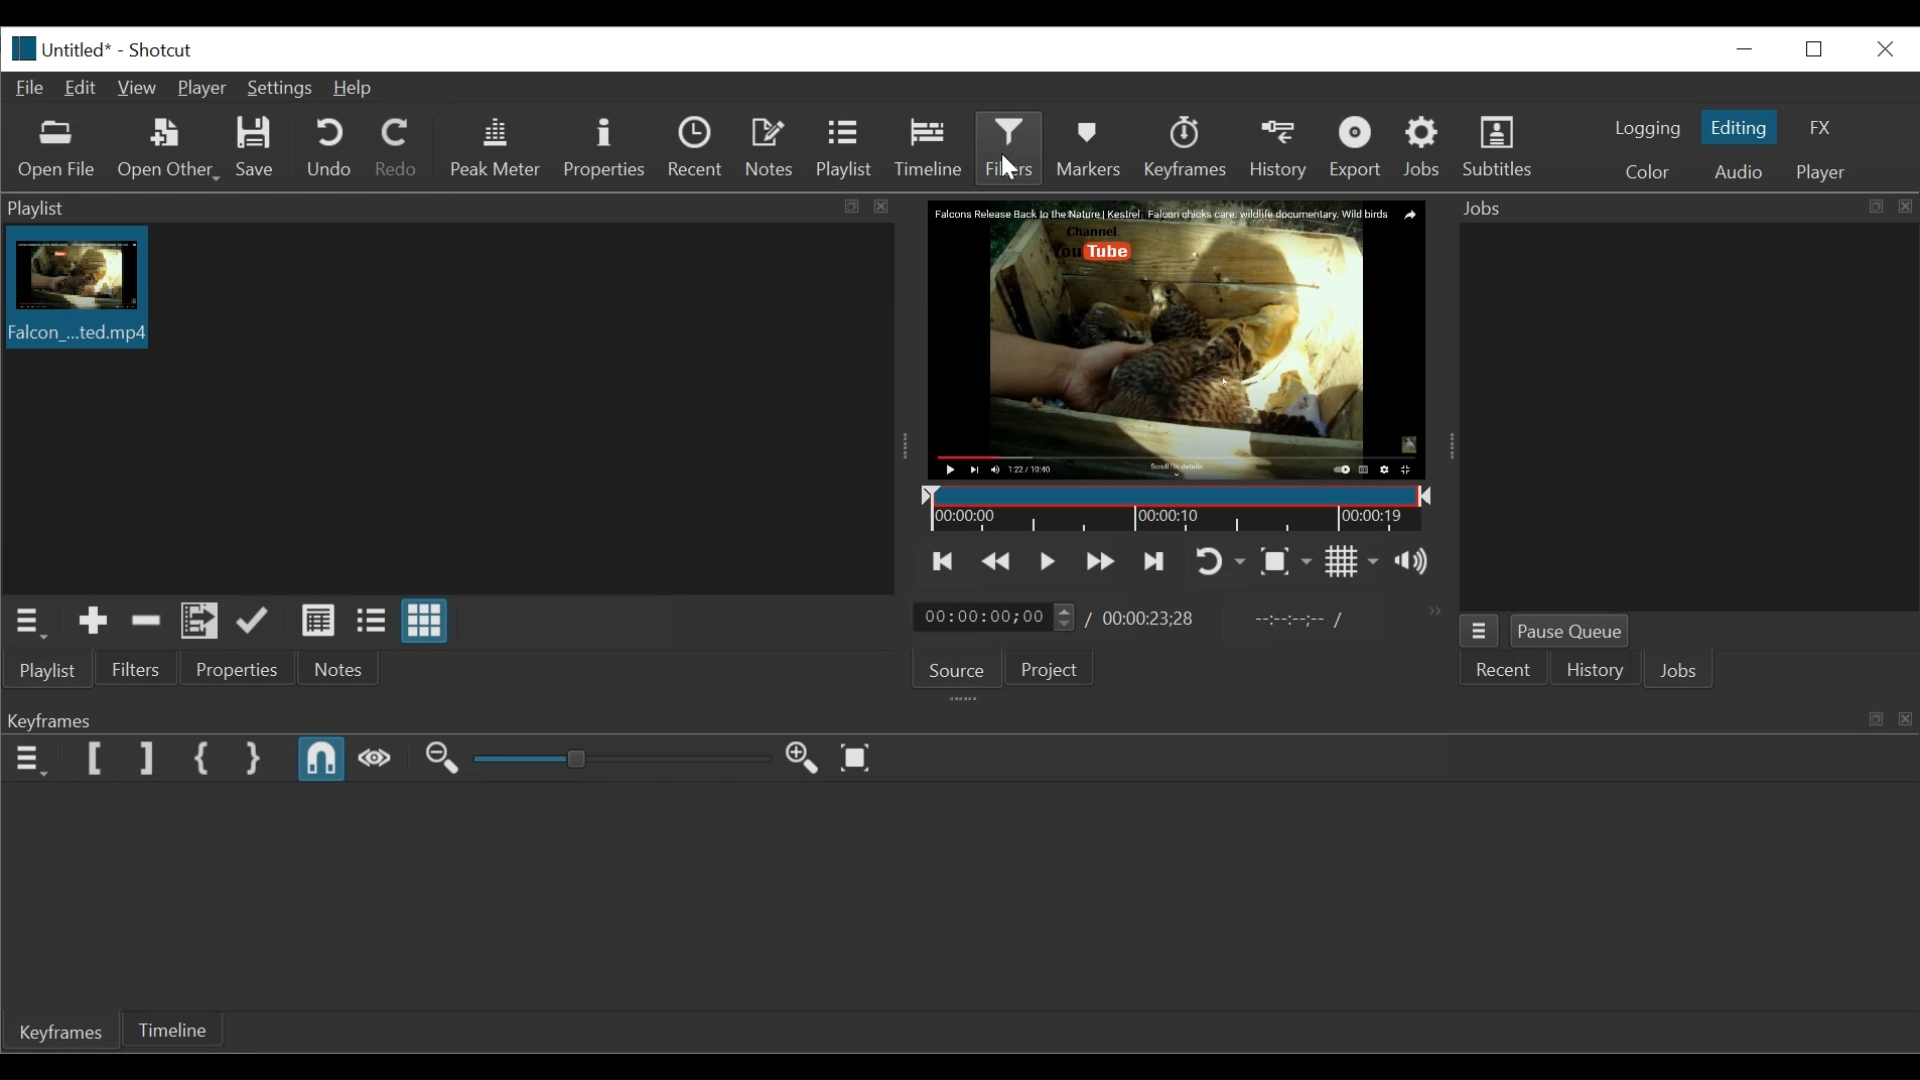 The image size is (1920, 1080). What do you see at coordinates (1741, 127) in the screenshot?
I see `Editing` at bounding box center [1741, 127].